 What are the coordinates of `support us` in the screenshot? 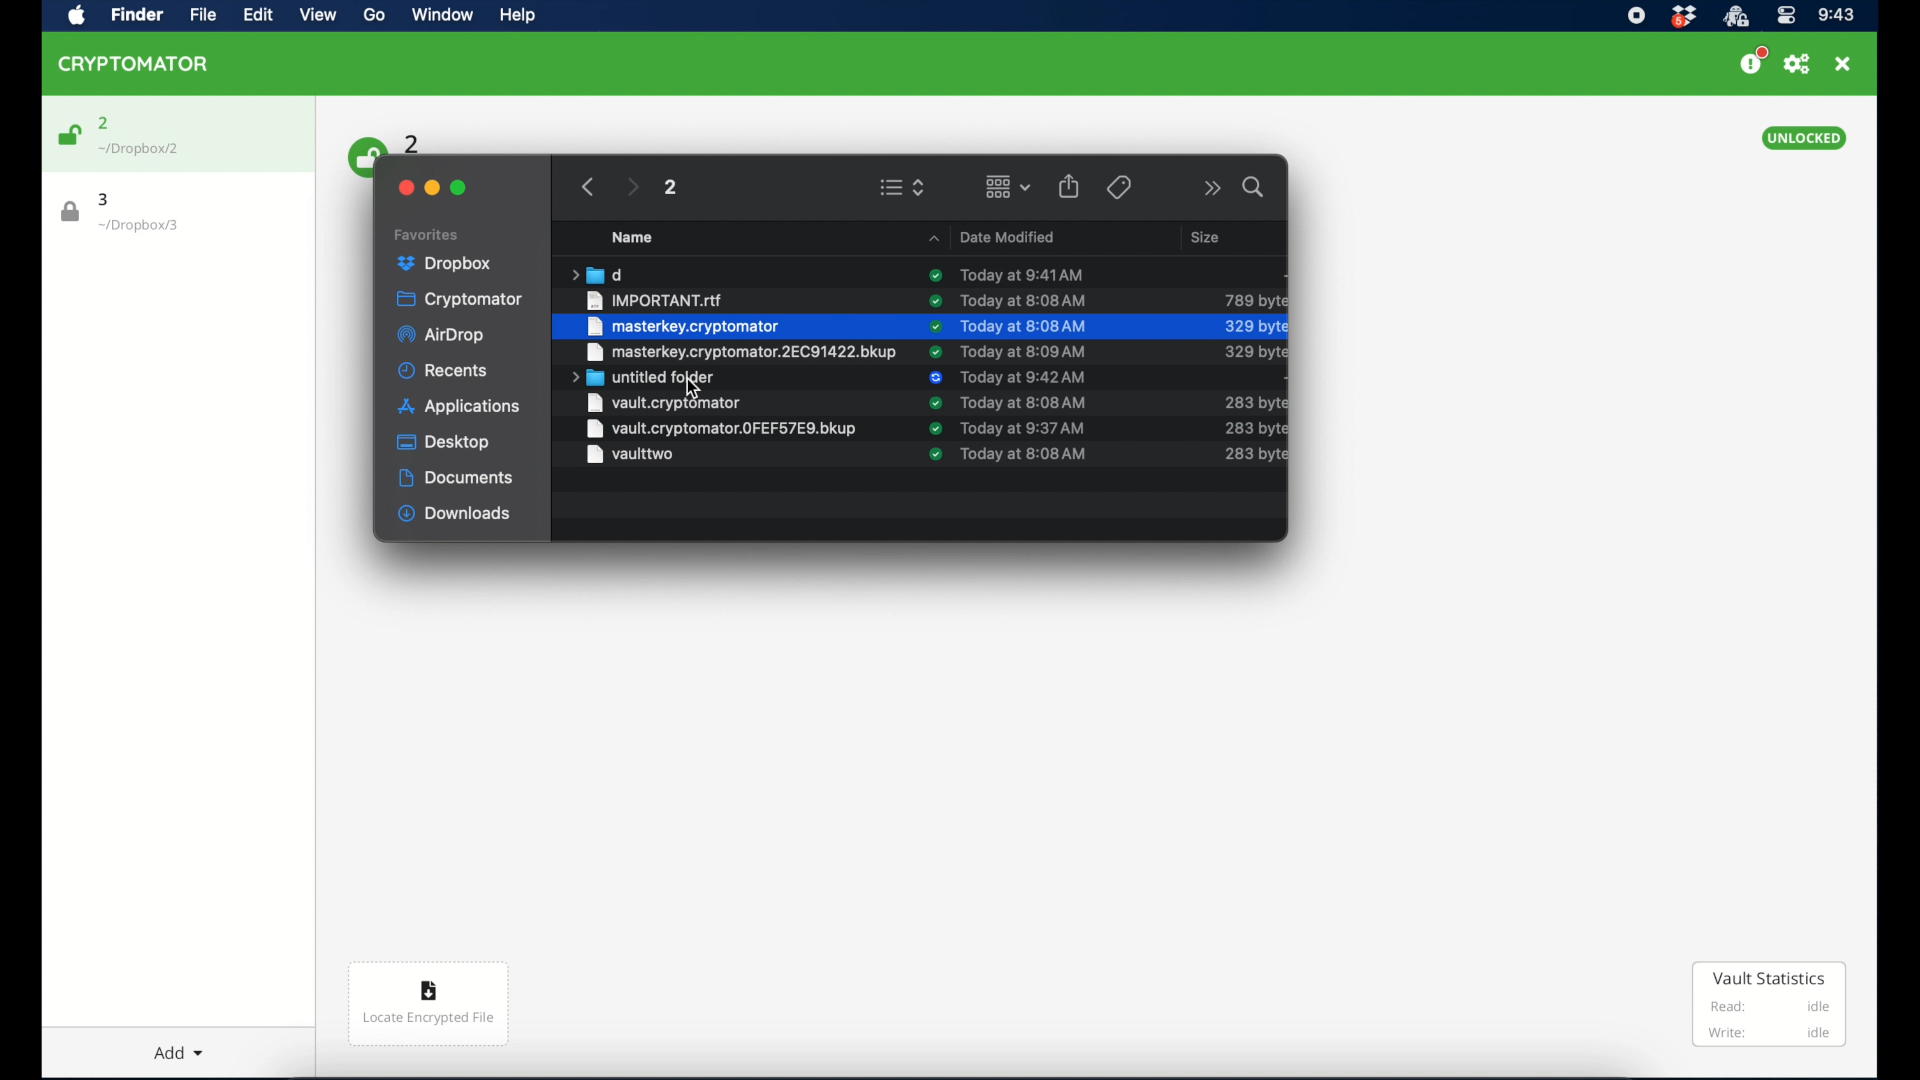 It's located at (1752, 61).